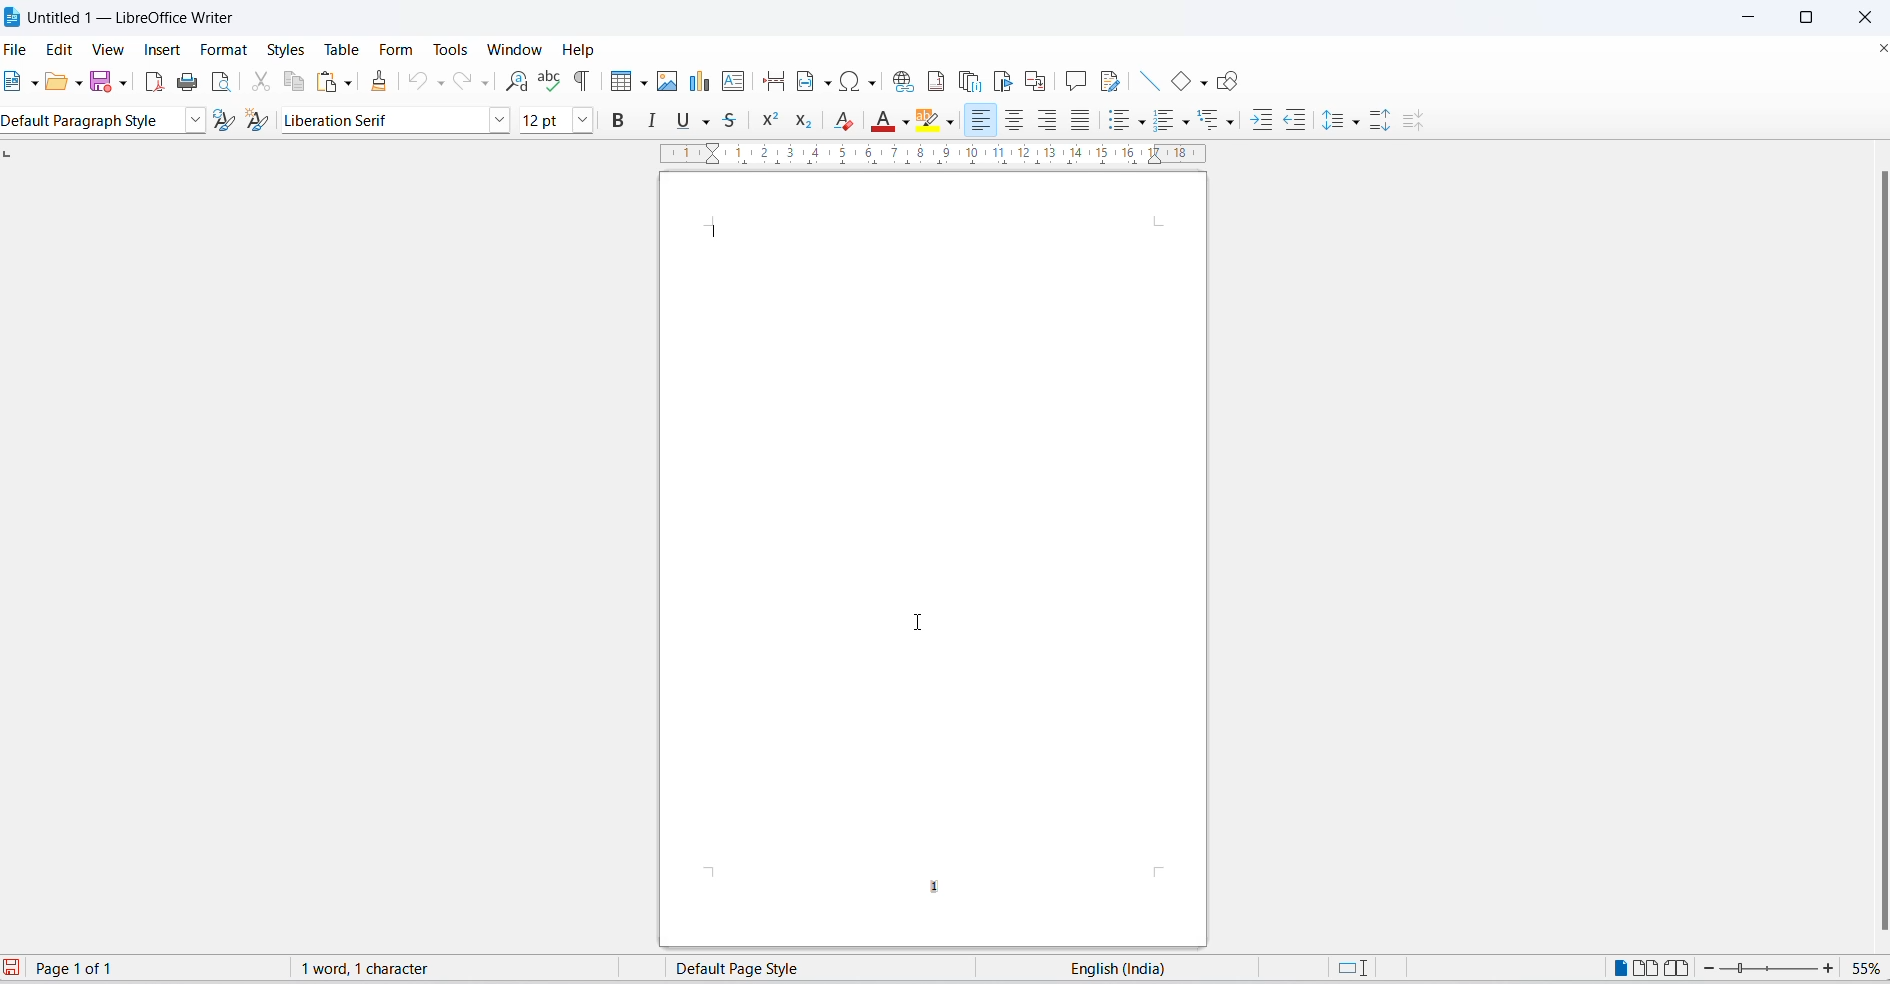 Image resolution: width=1890 pixels, height=984 pixels. What do you see at coordinates (668, 82) in the screenshot?
I see `insert images` at bounding box center [668, 82].